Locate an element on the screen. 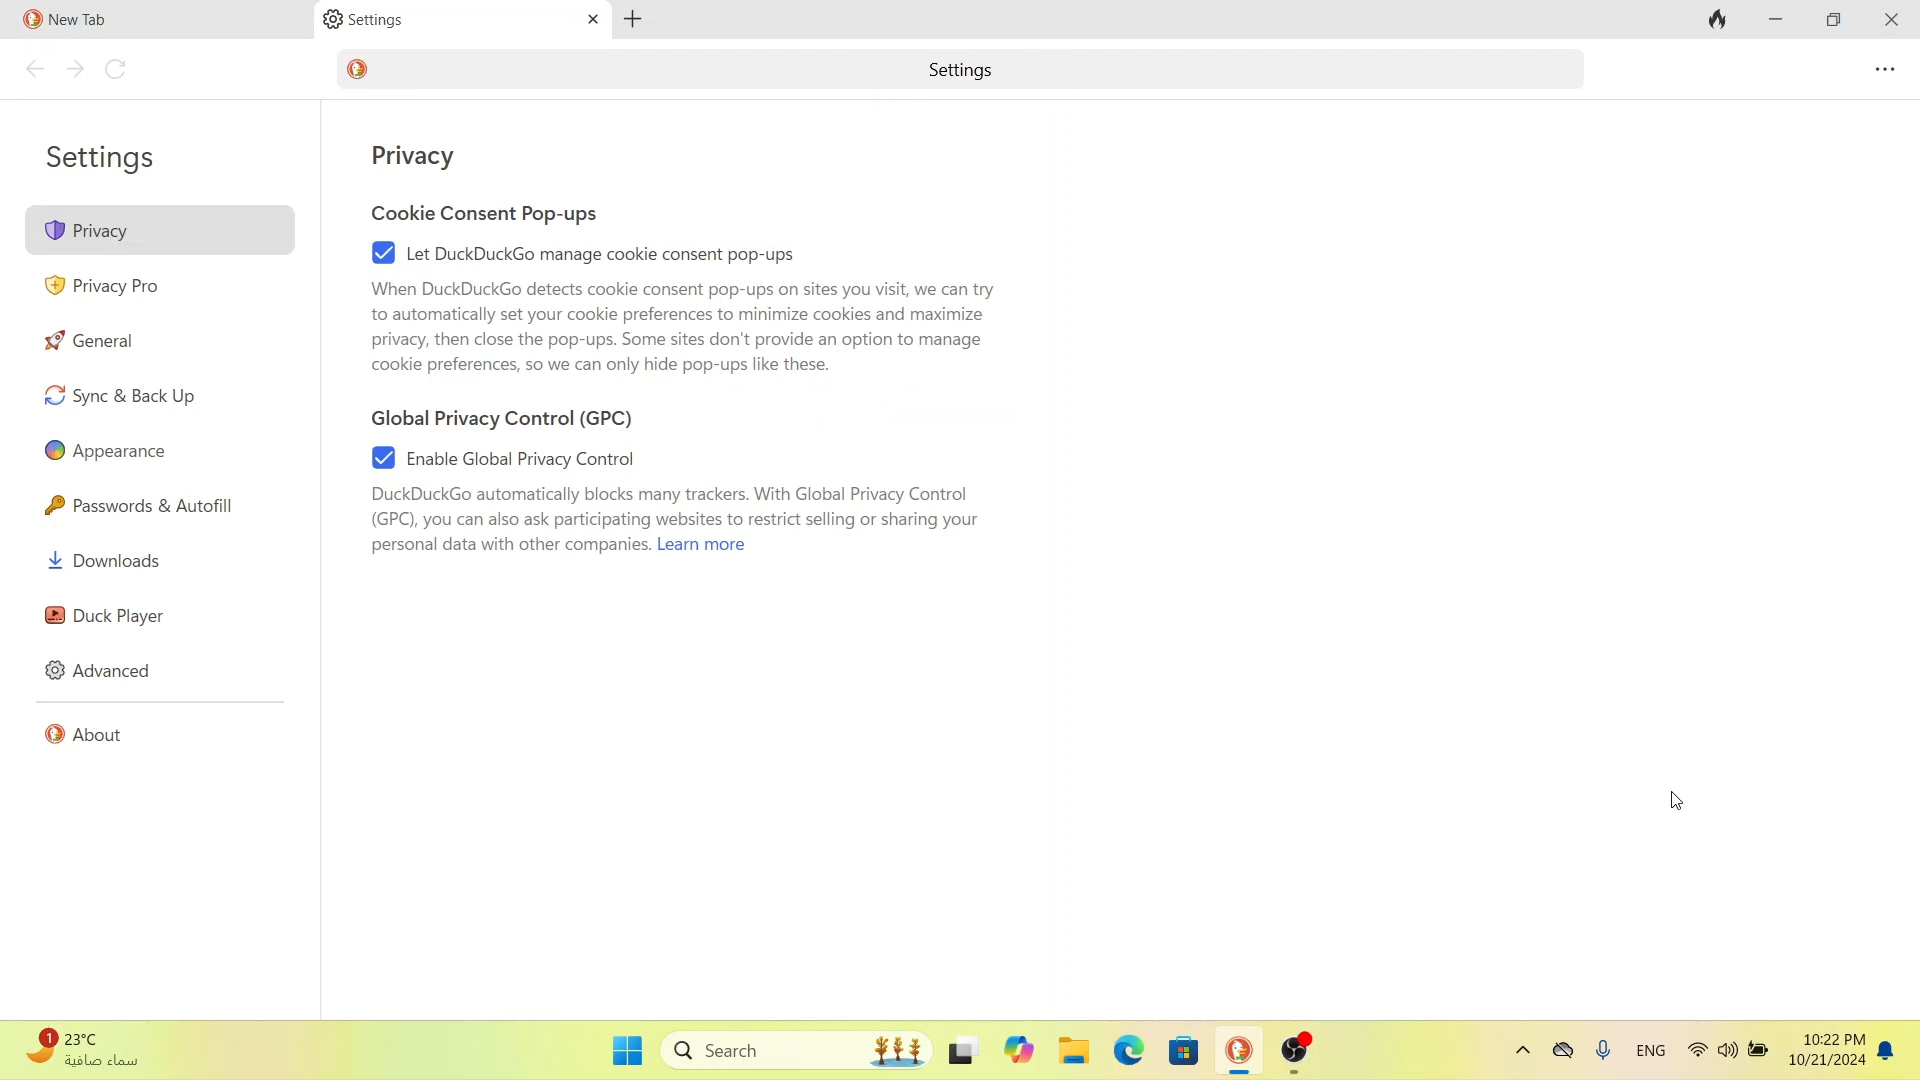 This screenshot has height=1080, width=1920. click to go back is located at coordinates (34, 71).